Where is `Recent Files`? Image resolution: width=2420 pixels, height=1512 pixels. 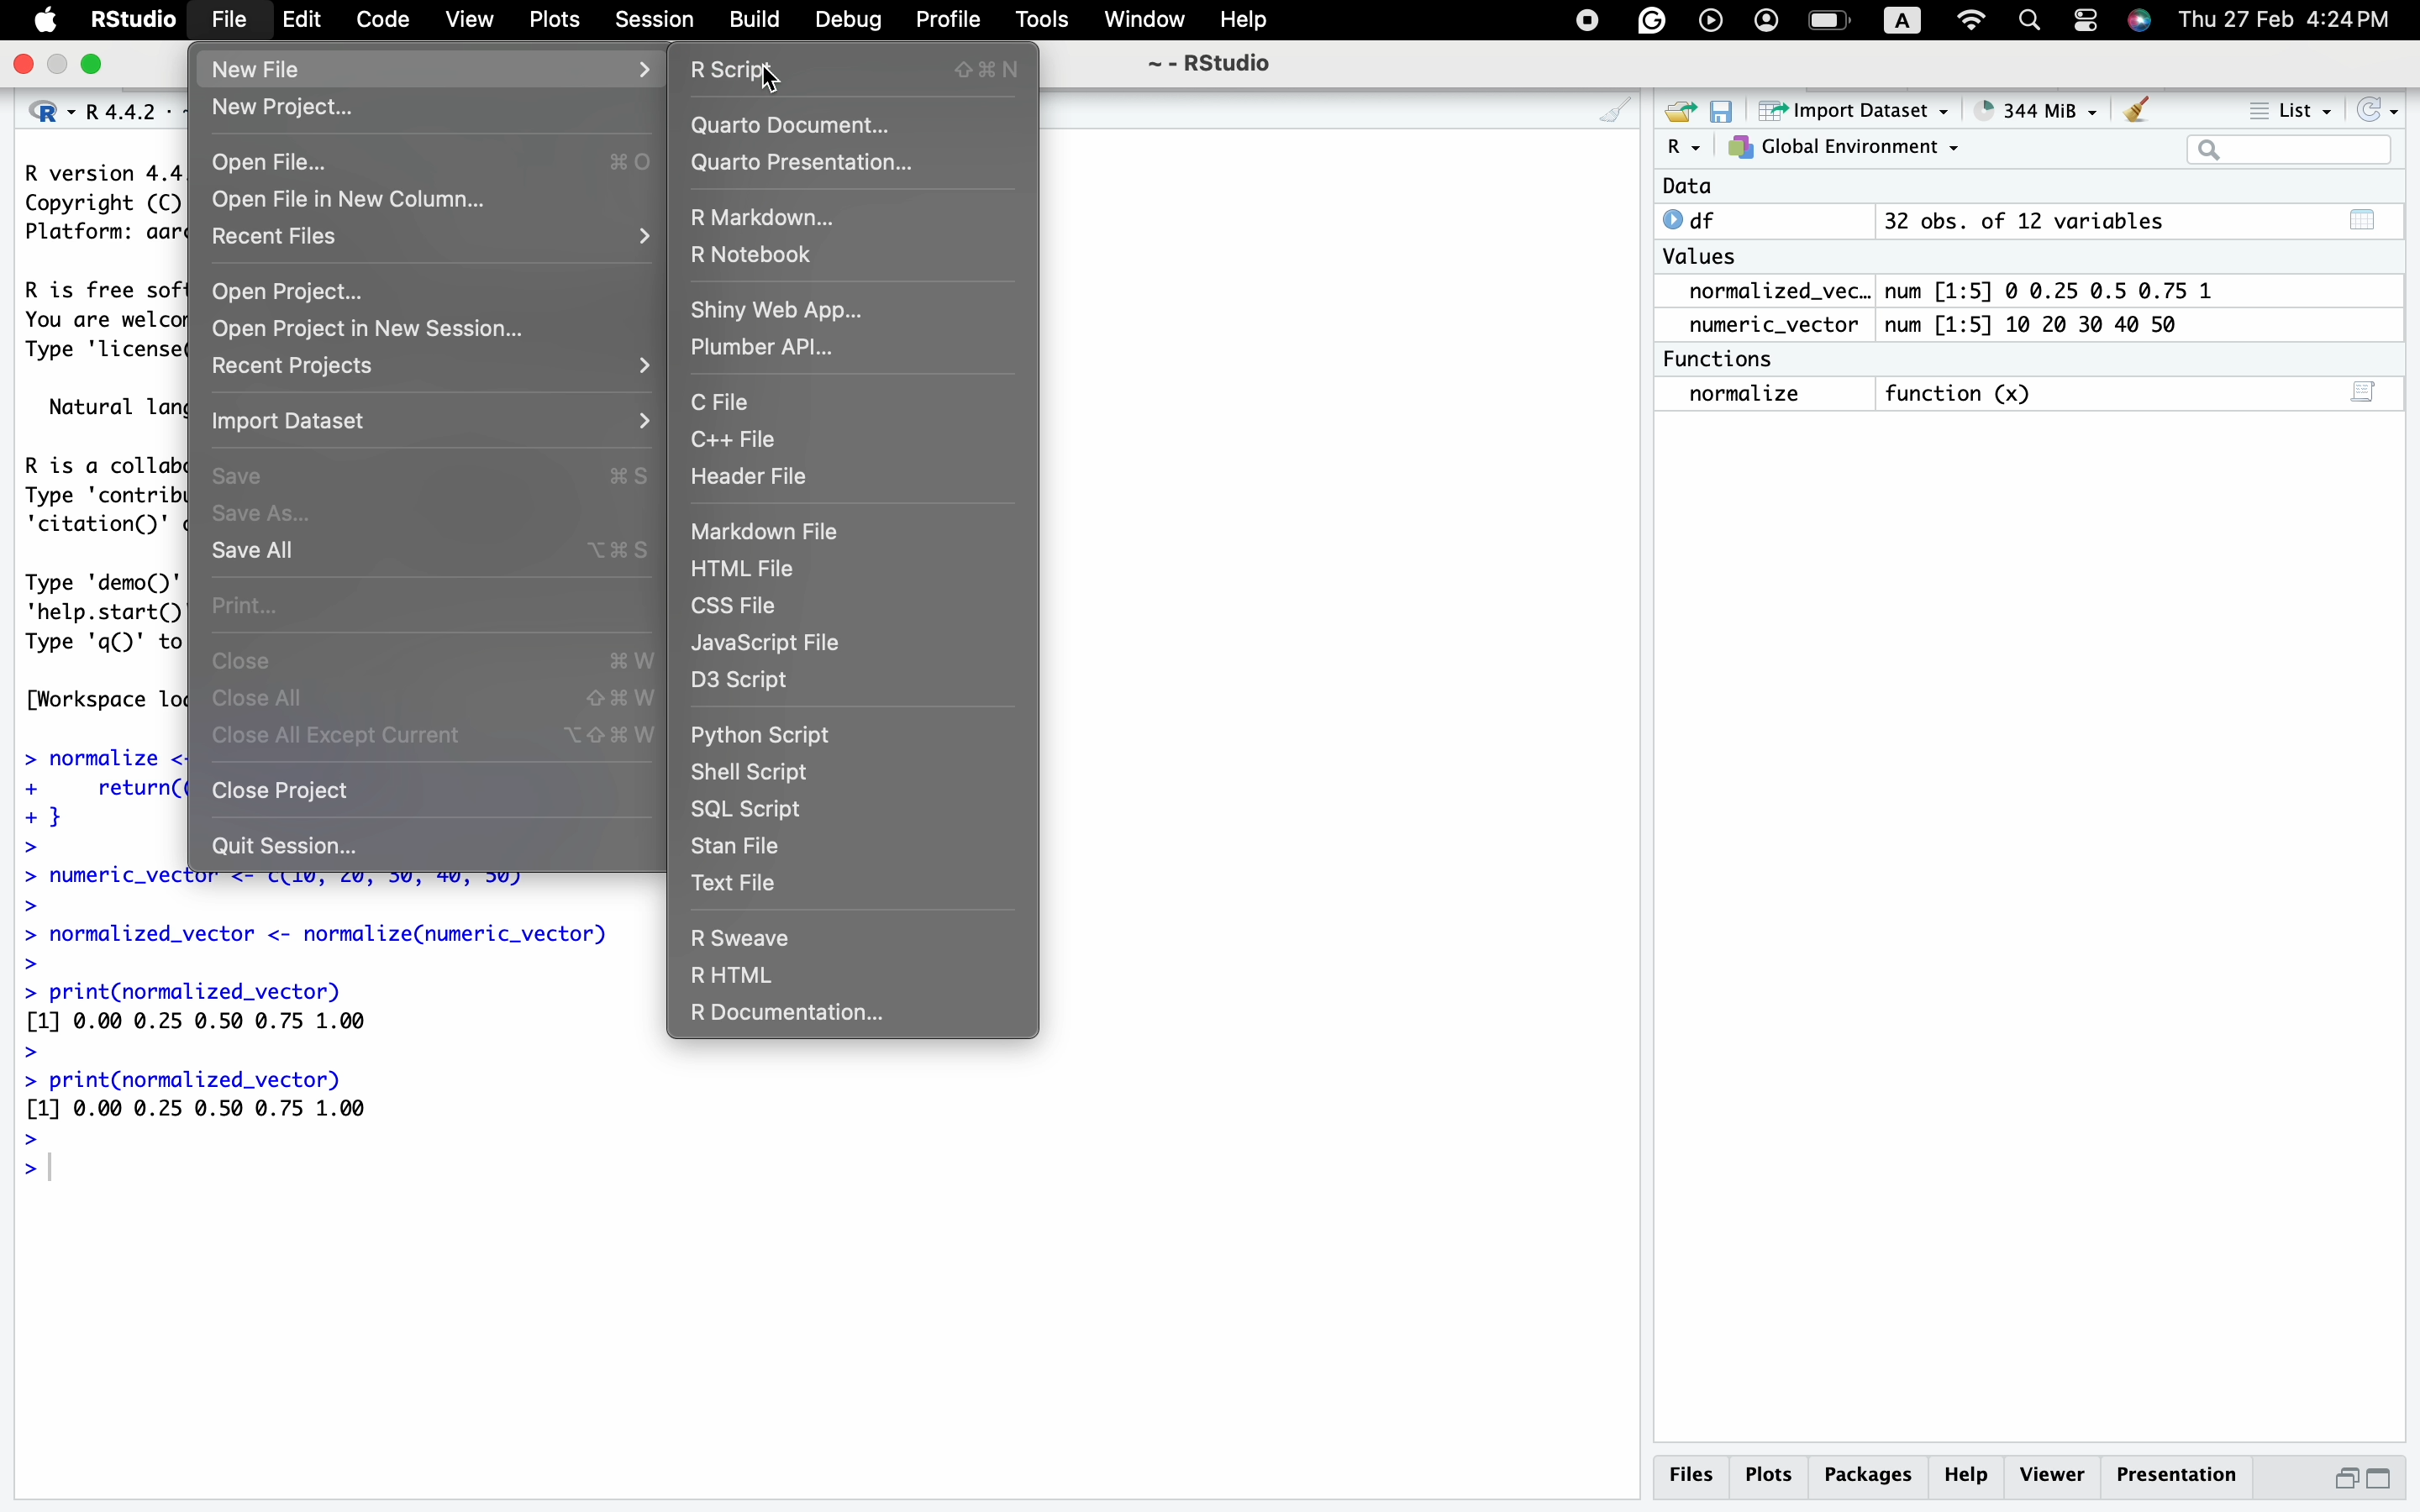 Recent Files is located at coordinates (272, 240).